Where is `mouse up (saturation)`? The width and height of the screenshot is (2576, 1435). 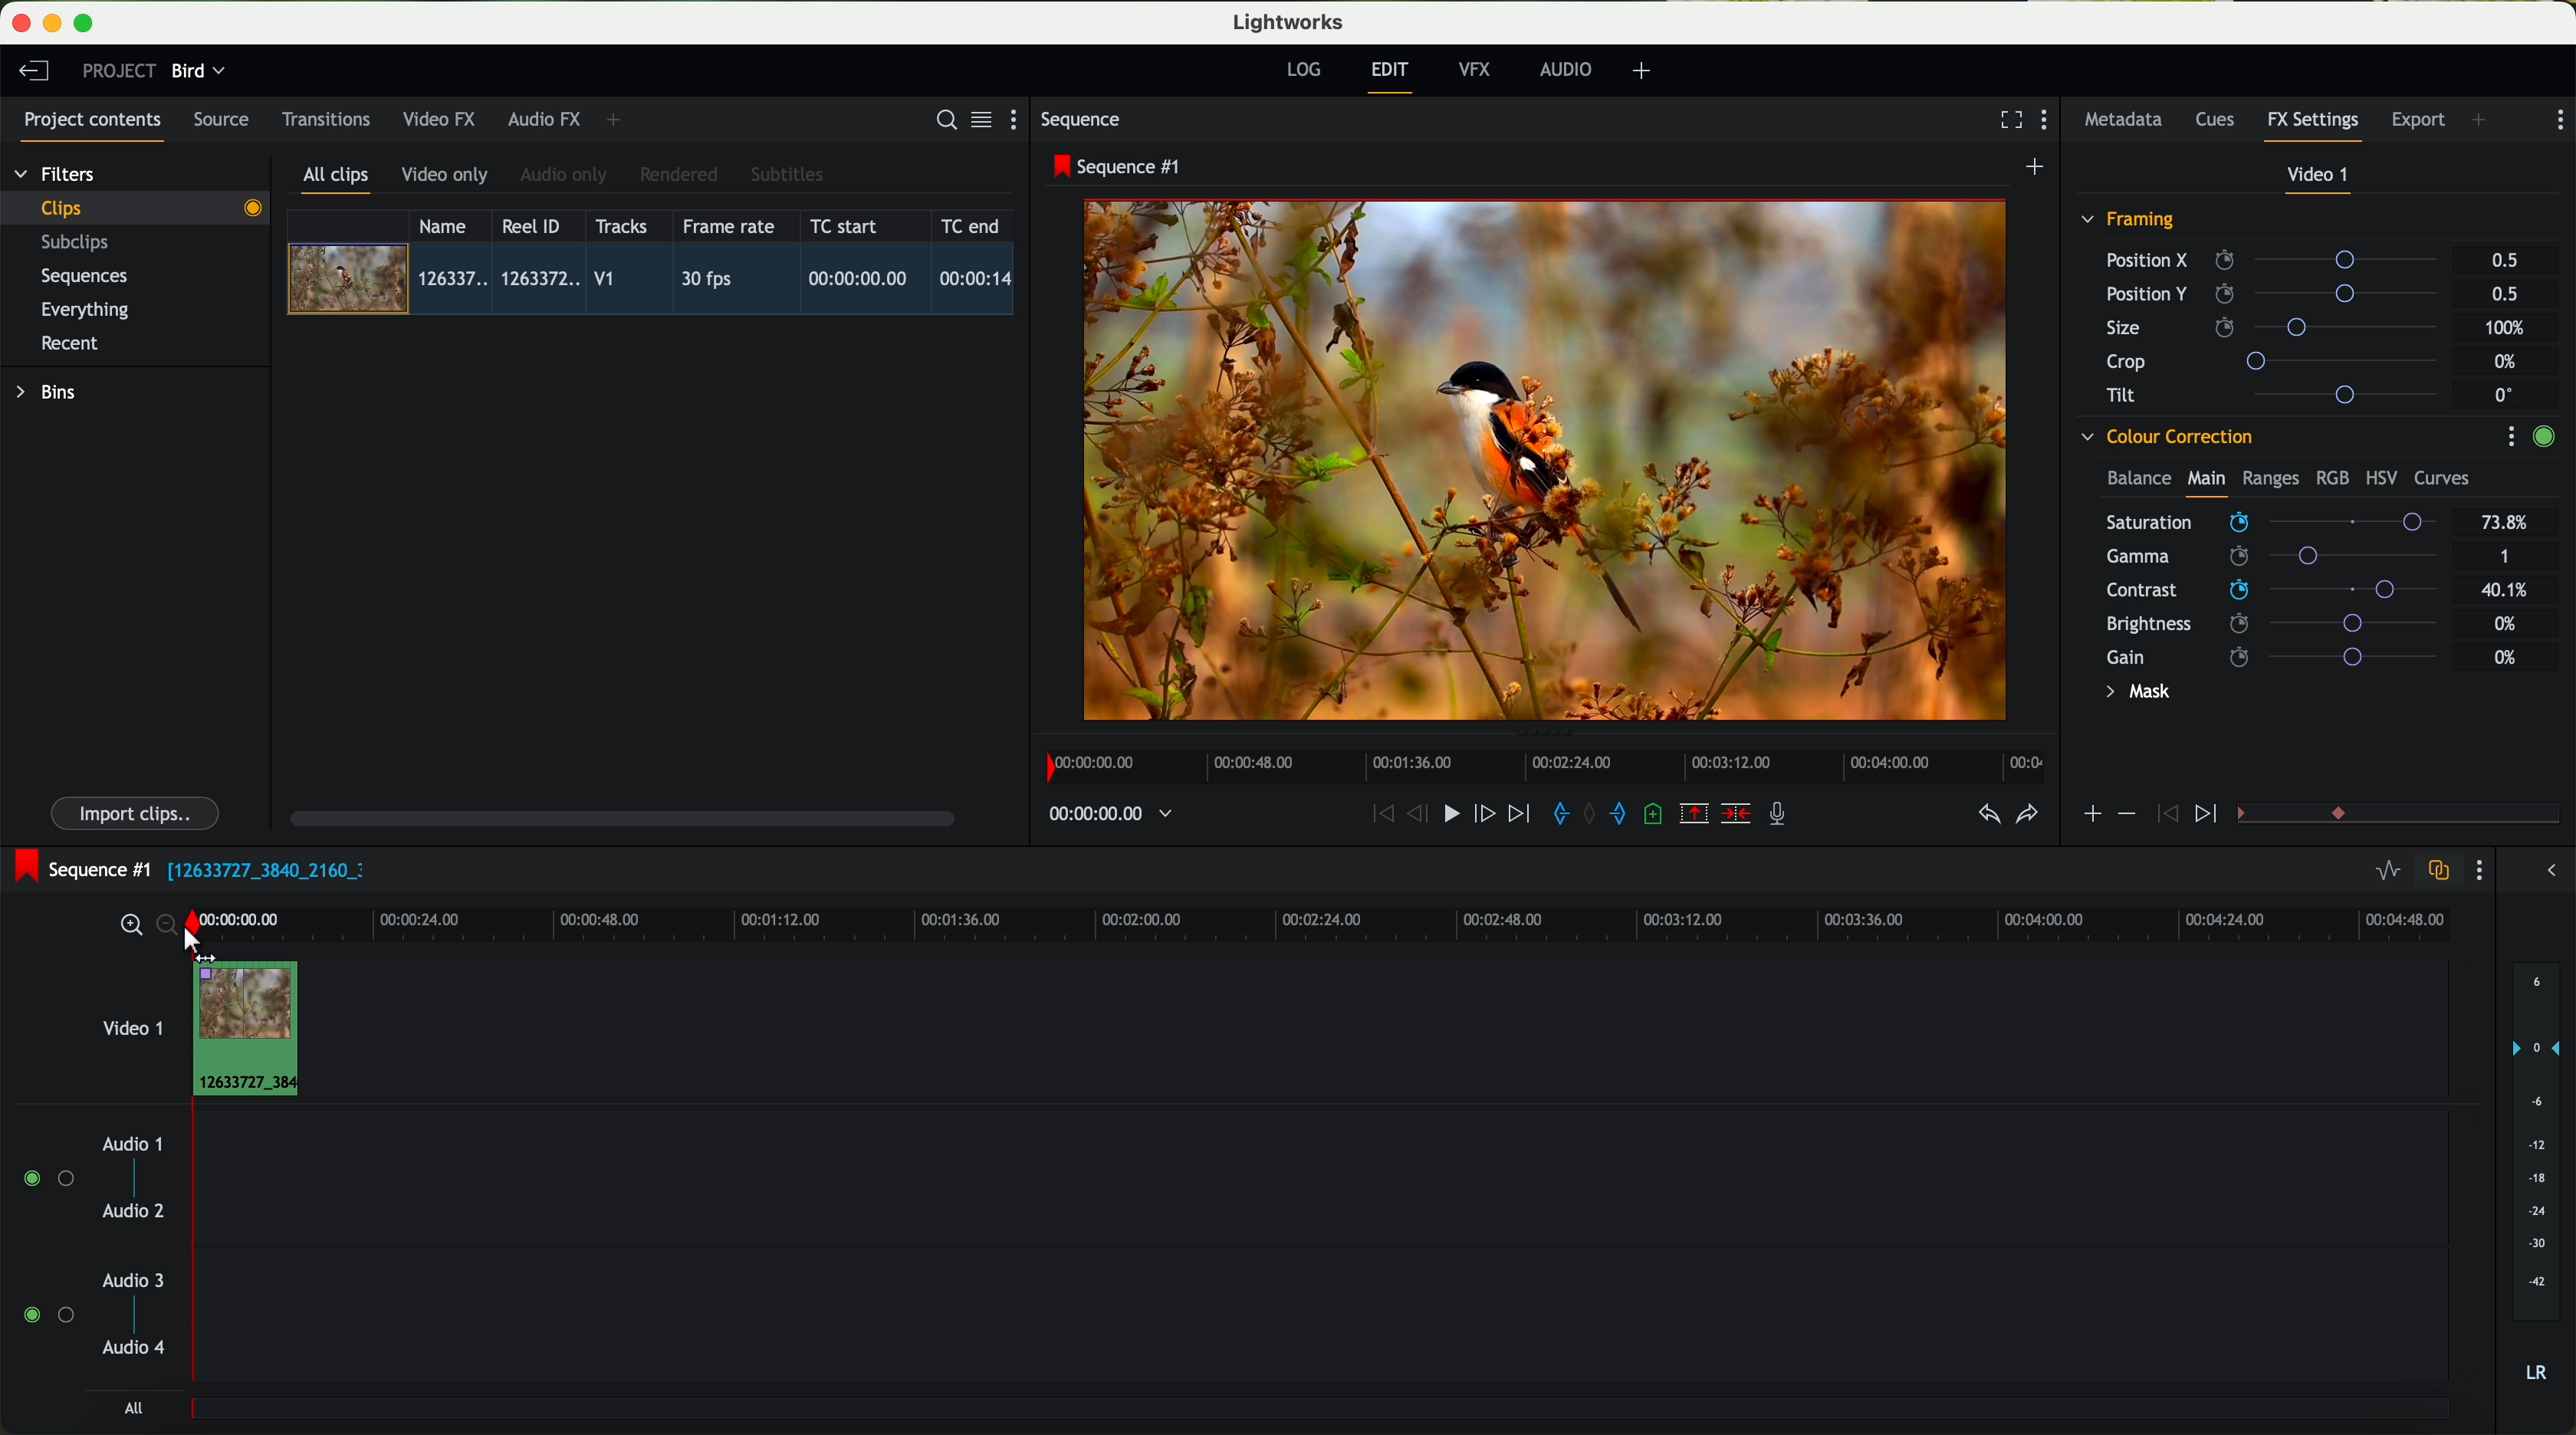 mouse up (saturation) is located at coordinates (2270, 518).